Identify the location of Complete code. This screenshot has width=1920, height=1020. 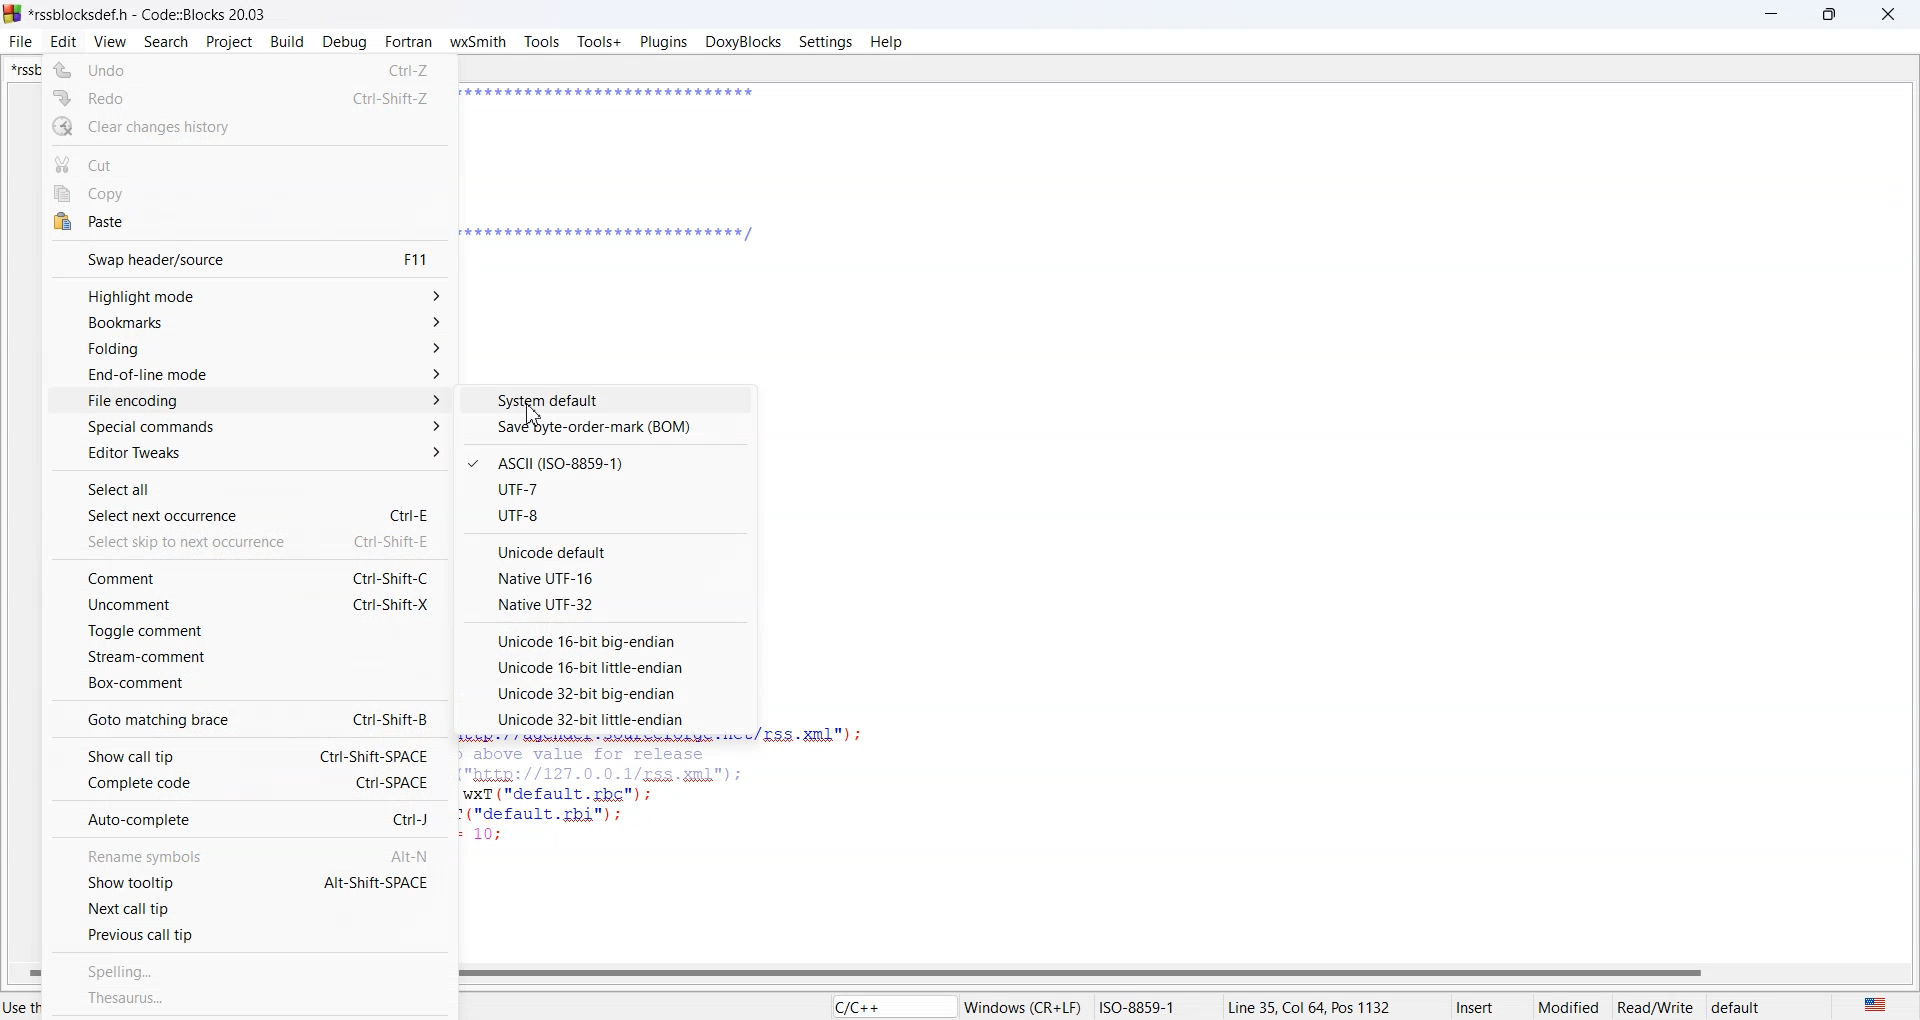
(248, 783).